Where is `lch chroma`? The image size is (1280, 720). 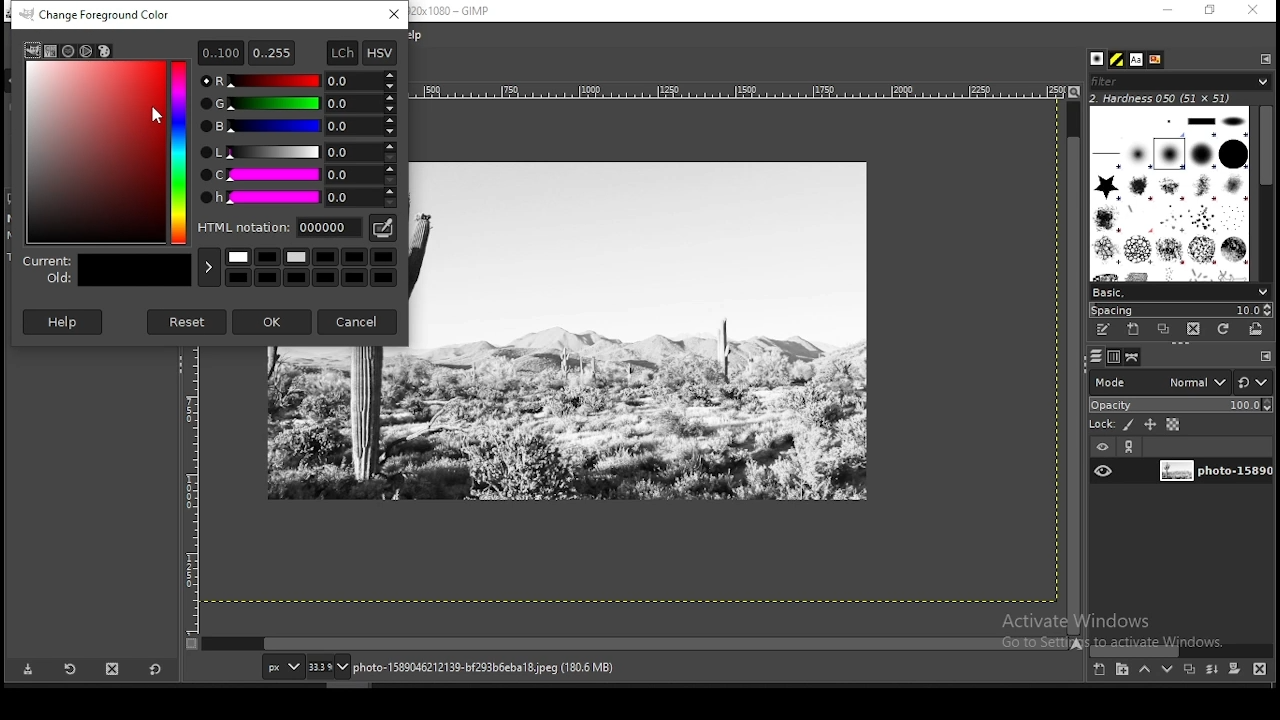 lch chroma is located at coordinates (297, 175).